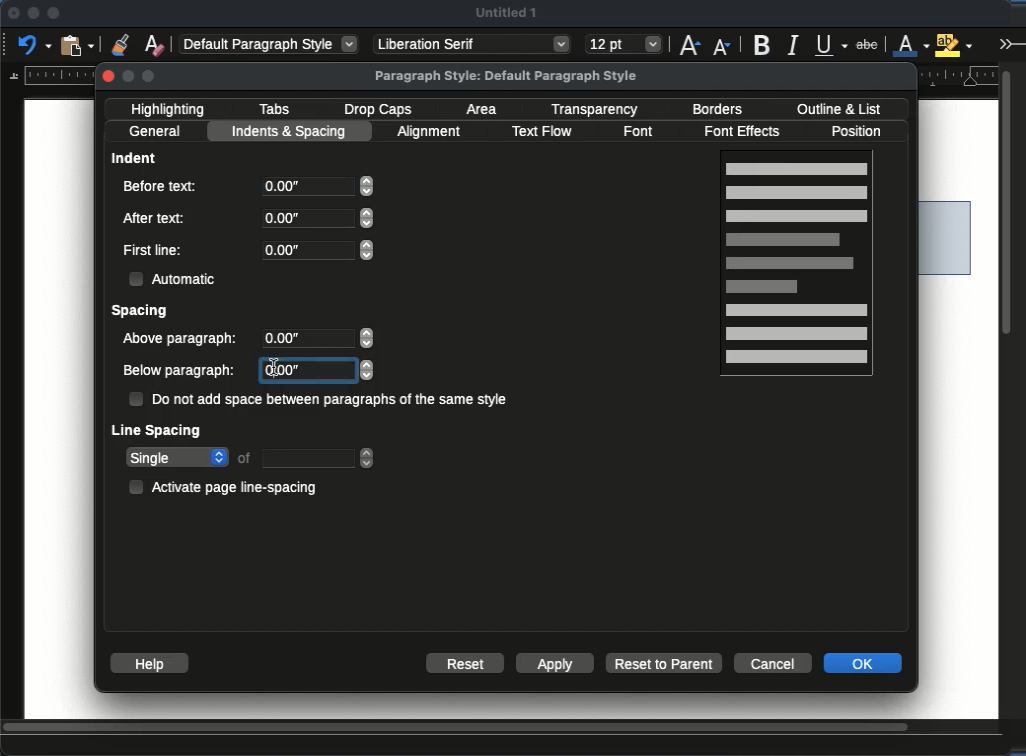 This screenshot has height=756, width=1026. I want to click on bold, so click(764, 44).